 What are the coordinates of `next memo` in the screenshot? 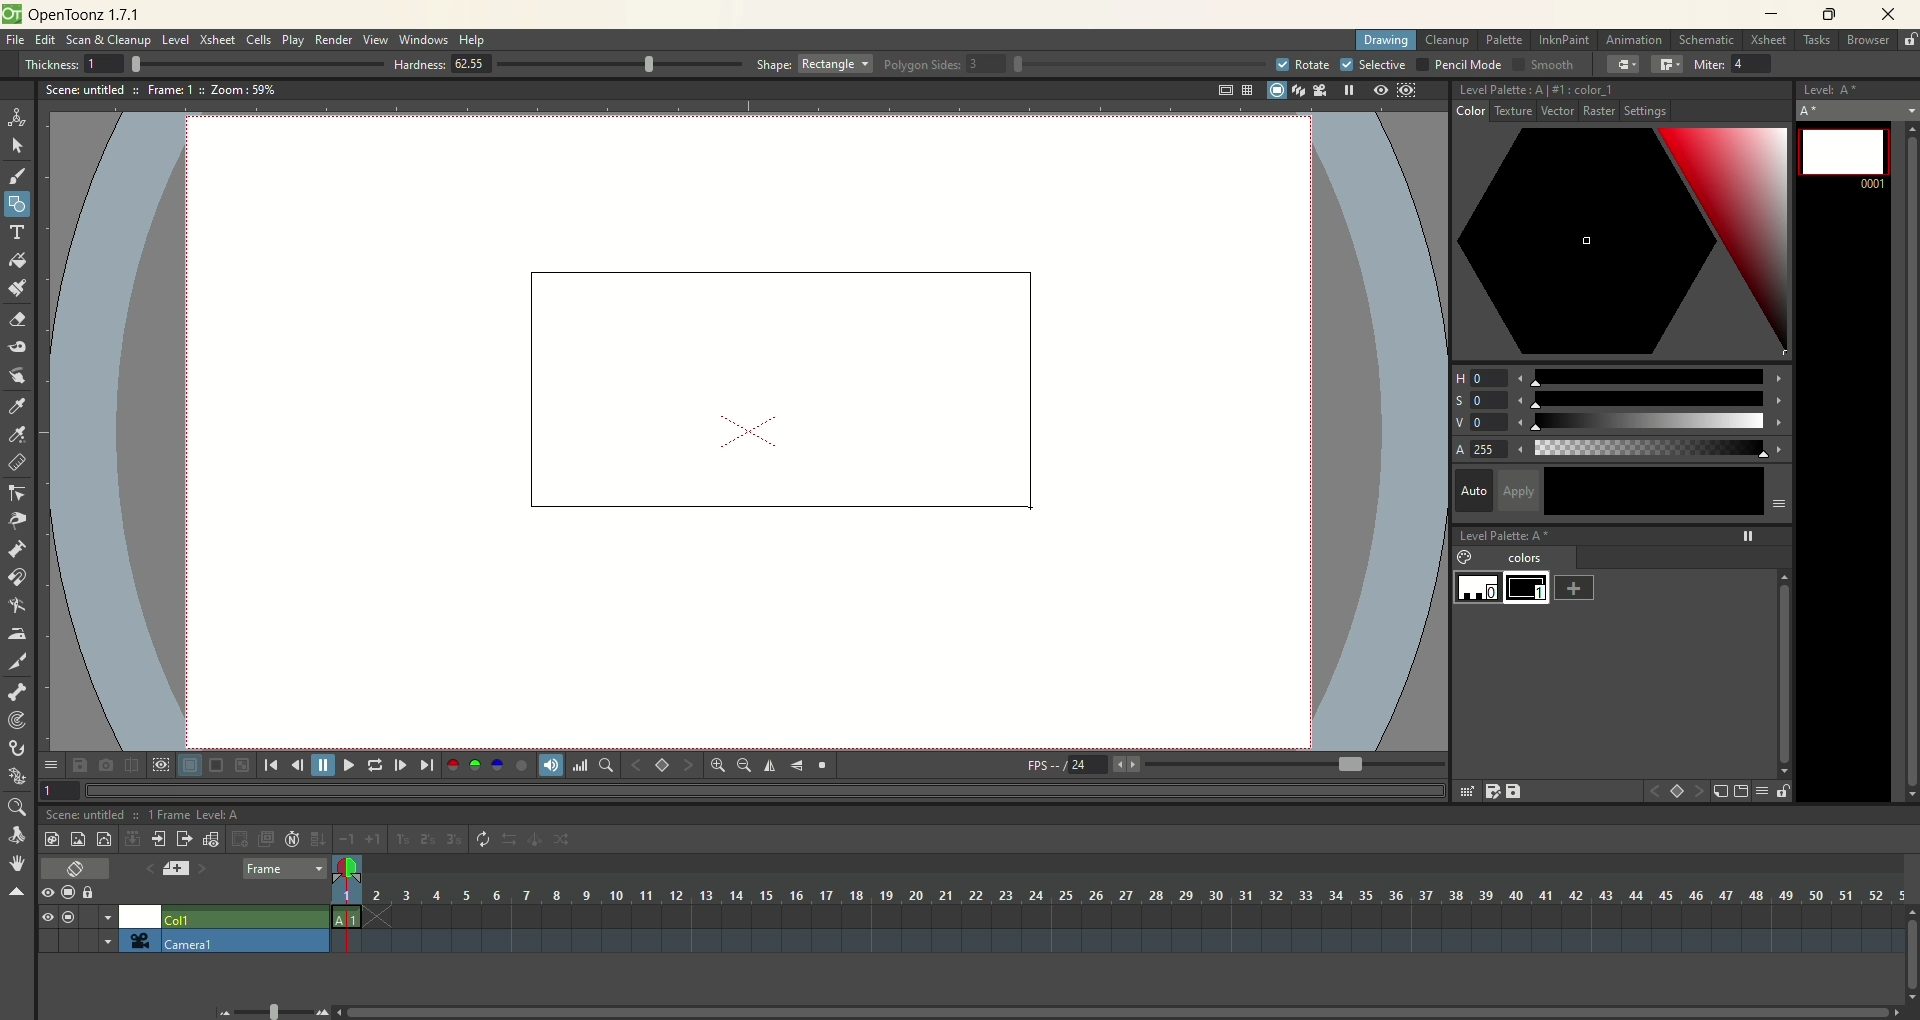 It's located at (203, 871).